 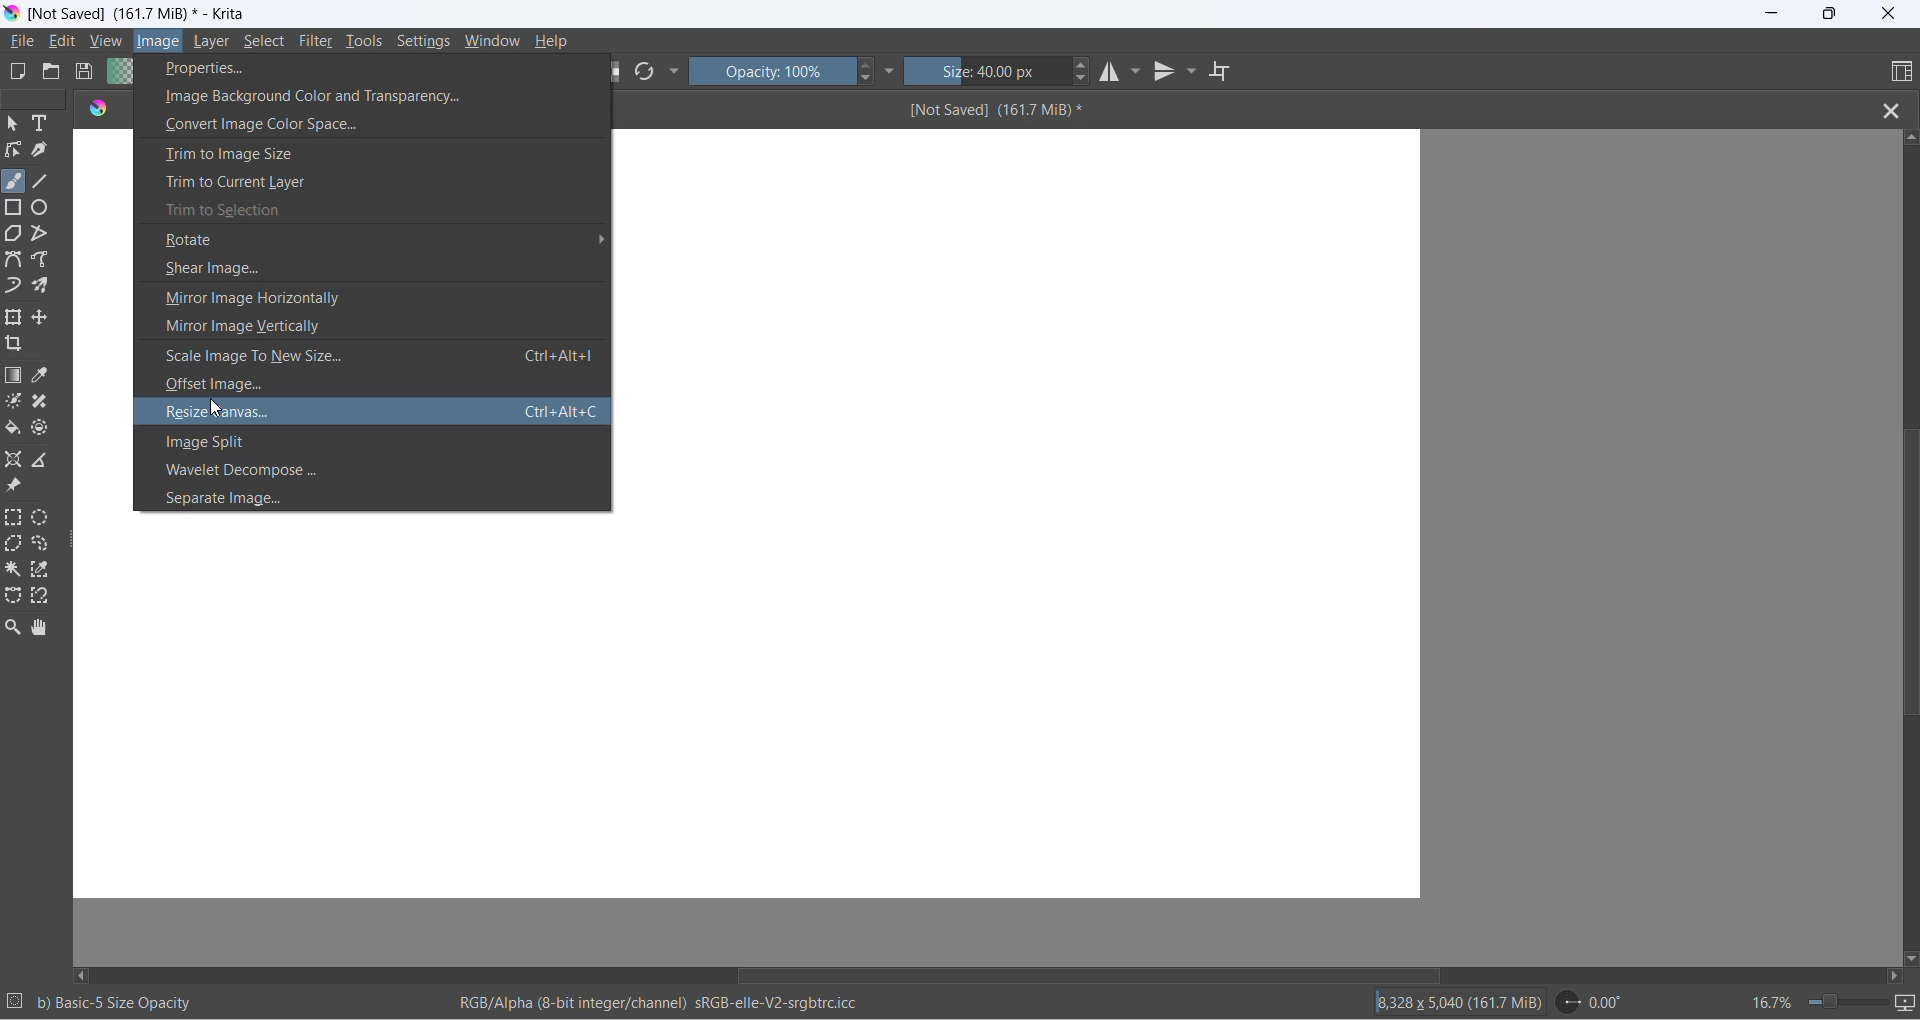 I want to click on convert image color space, so click(x=374, y=123).